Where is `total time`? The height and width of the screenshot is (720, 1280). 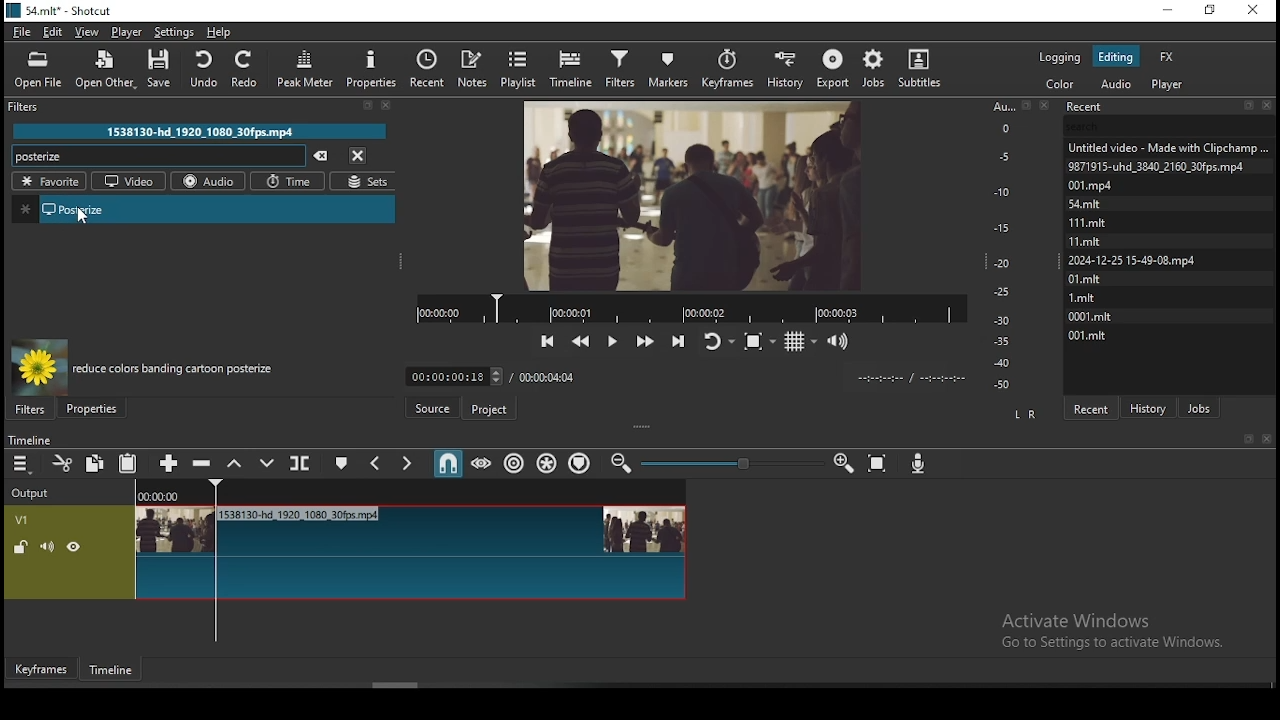 total time is located at coordinates (548, 376).